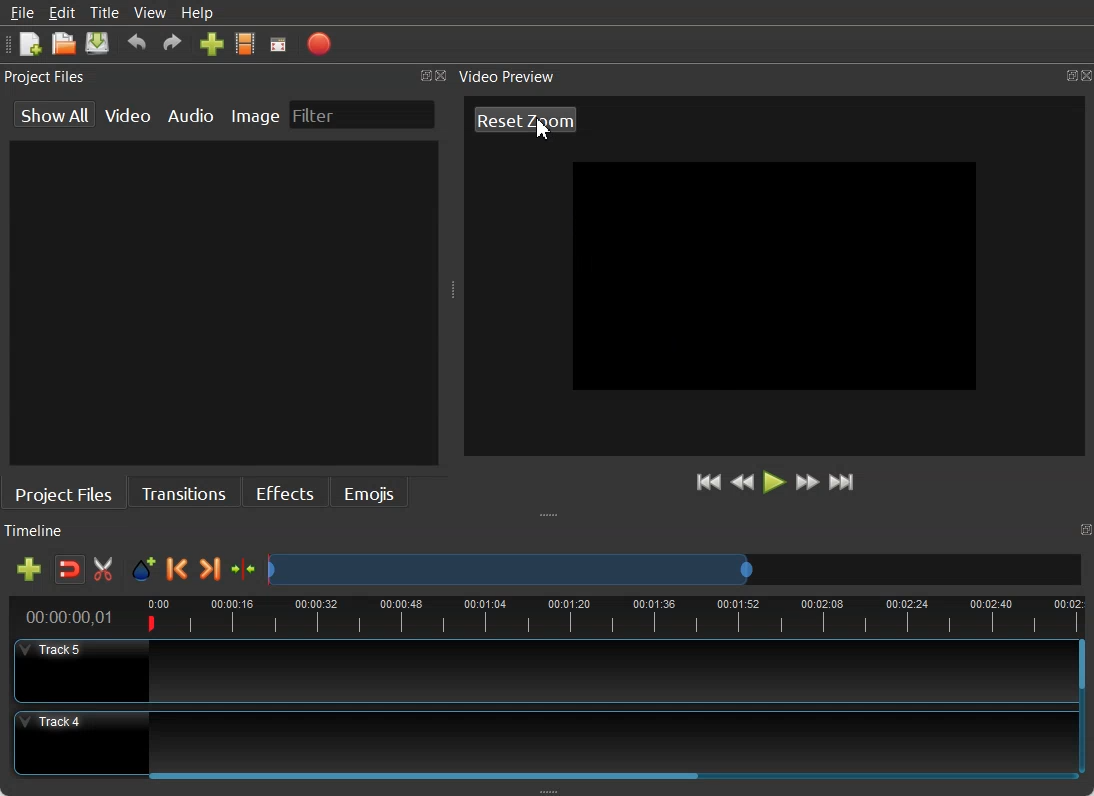 The height and width of the screenshot is (796, 1094). I want to click on Maximize, so click(426, 75).